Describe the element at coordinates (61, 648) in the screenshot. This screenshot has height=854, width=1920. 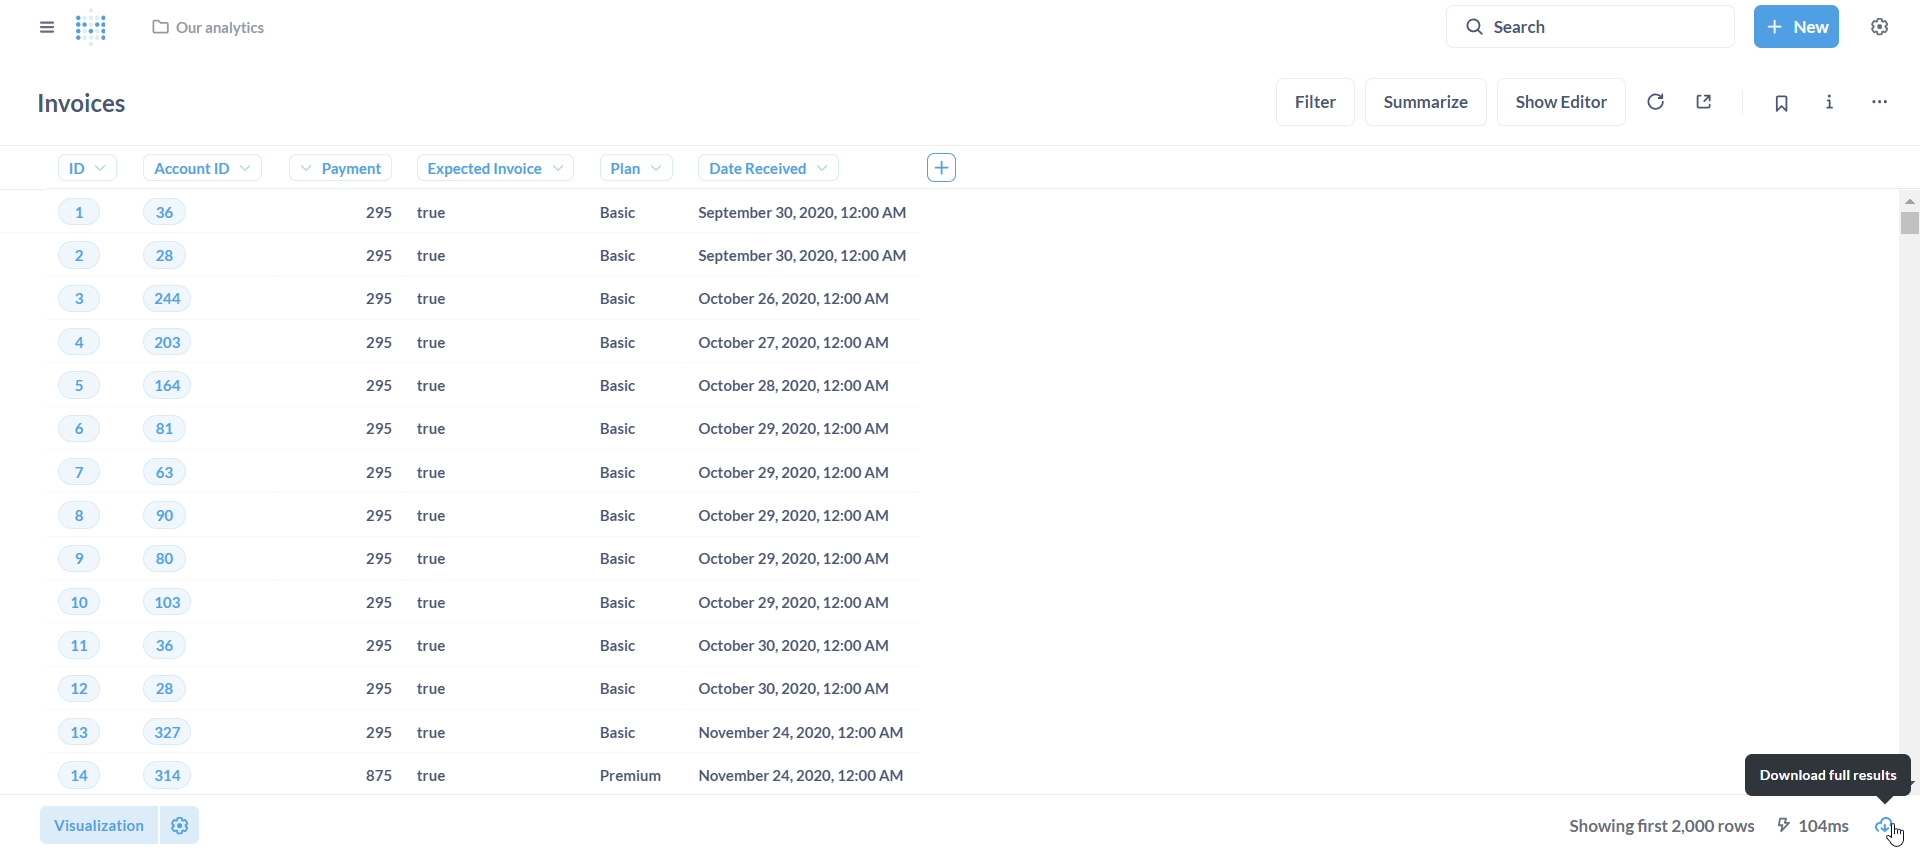
I see `11` at that location.